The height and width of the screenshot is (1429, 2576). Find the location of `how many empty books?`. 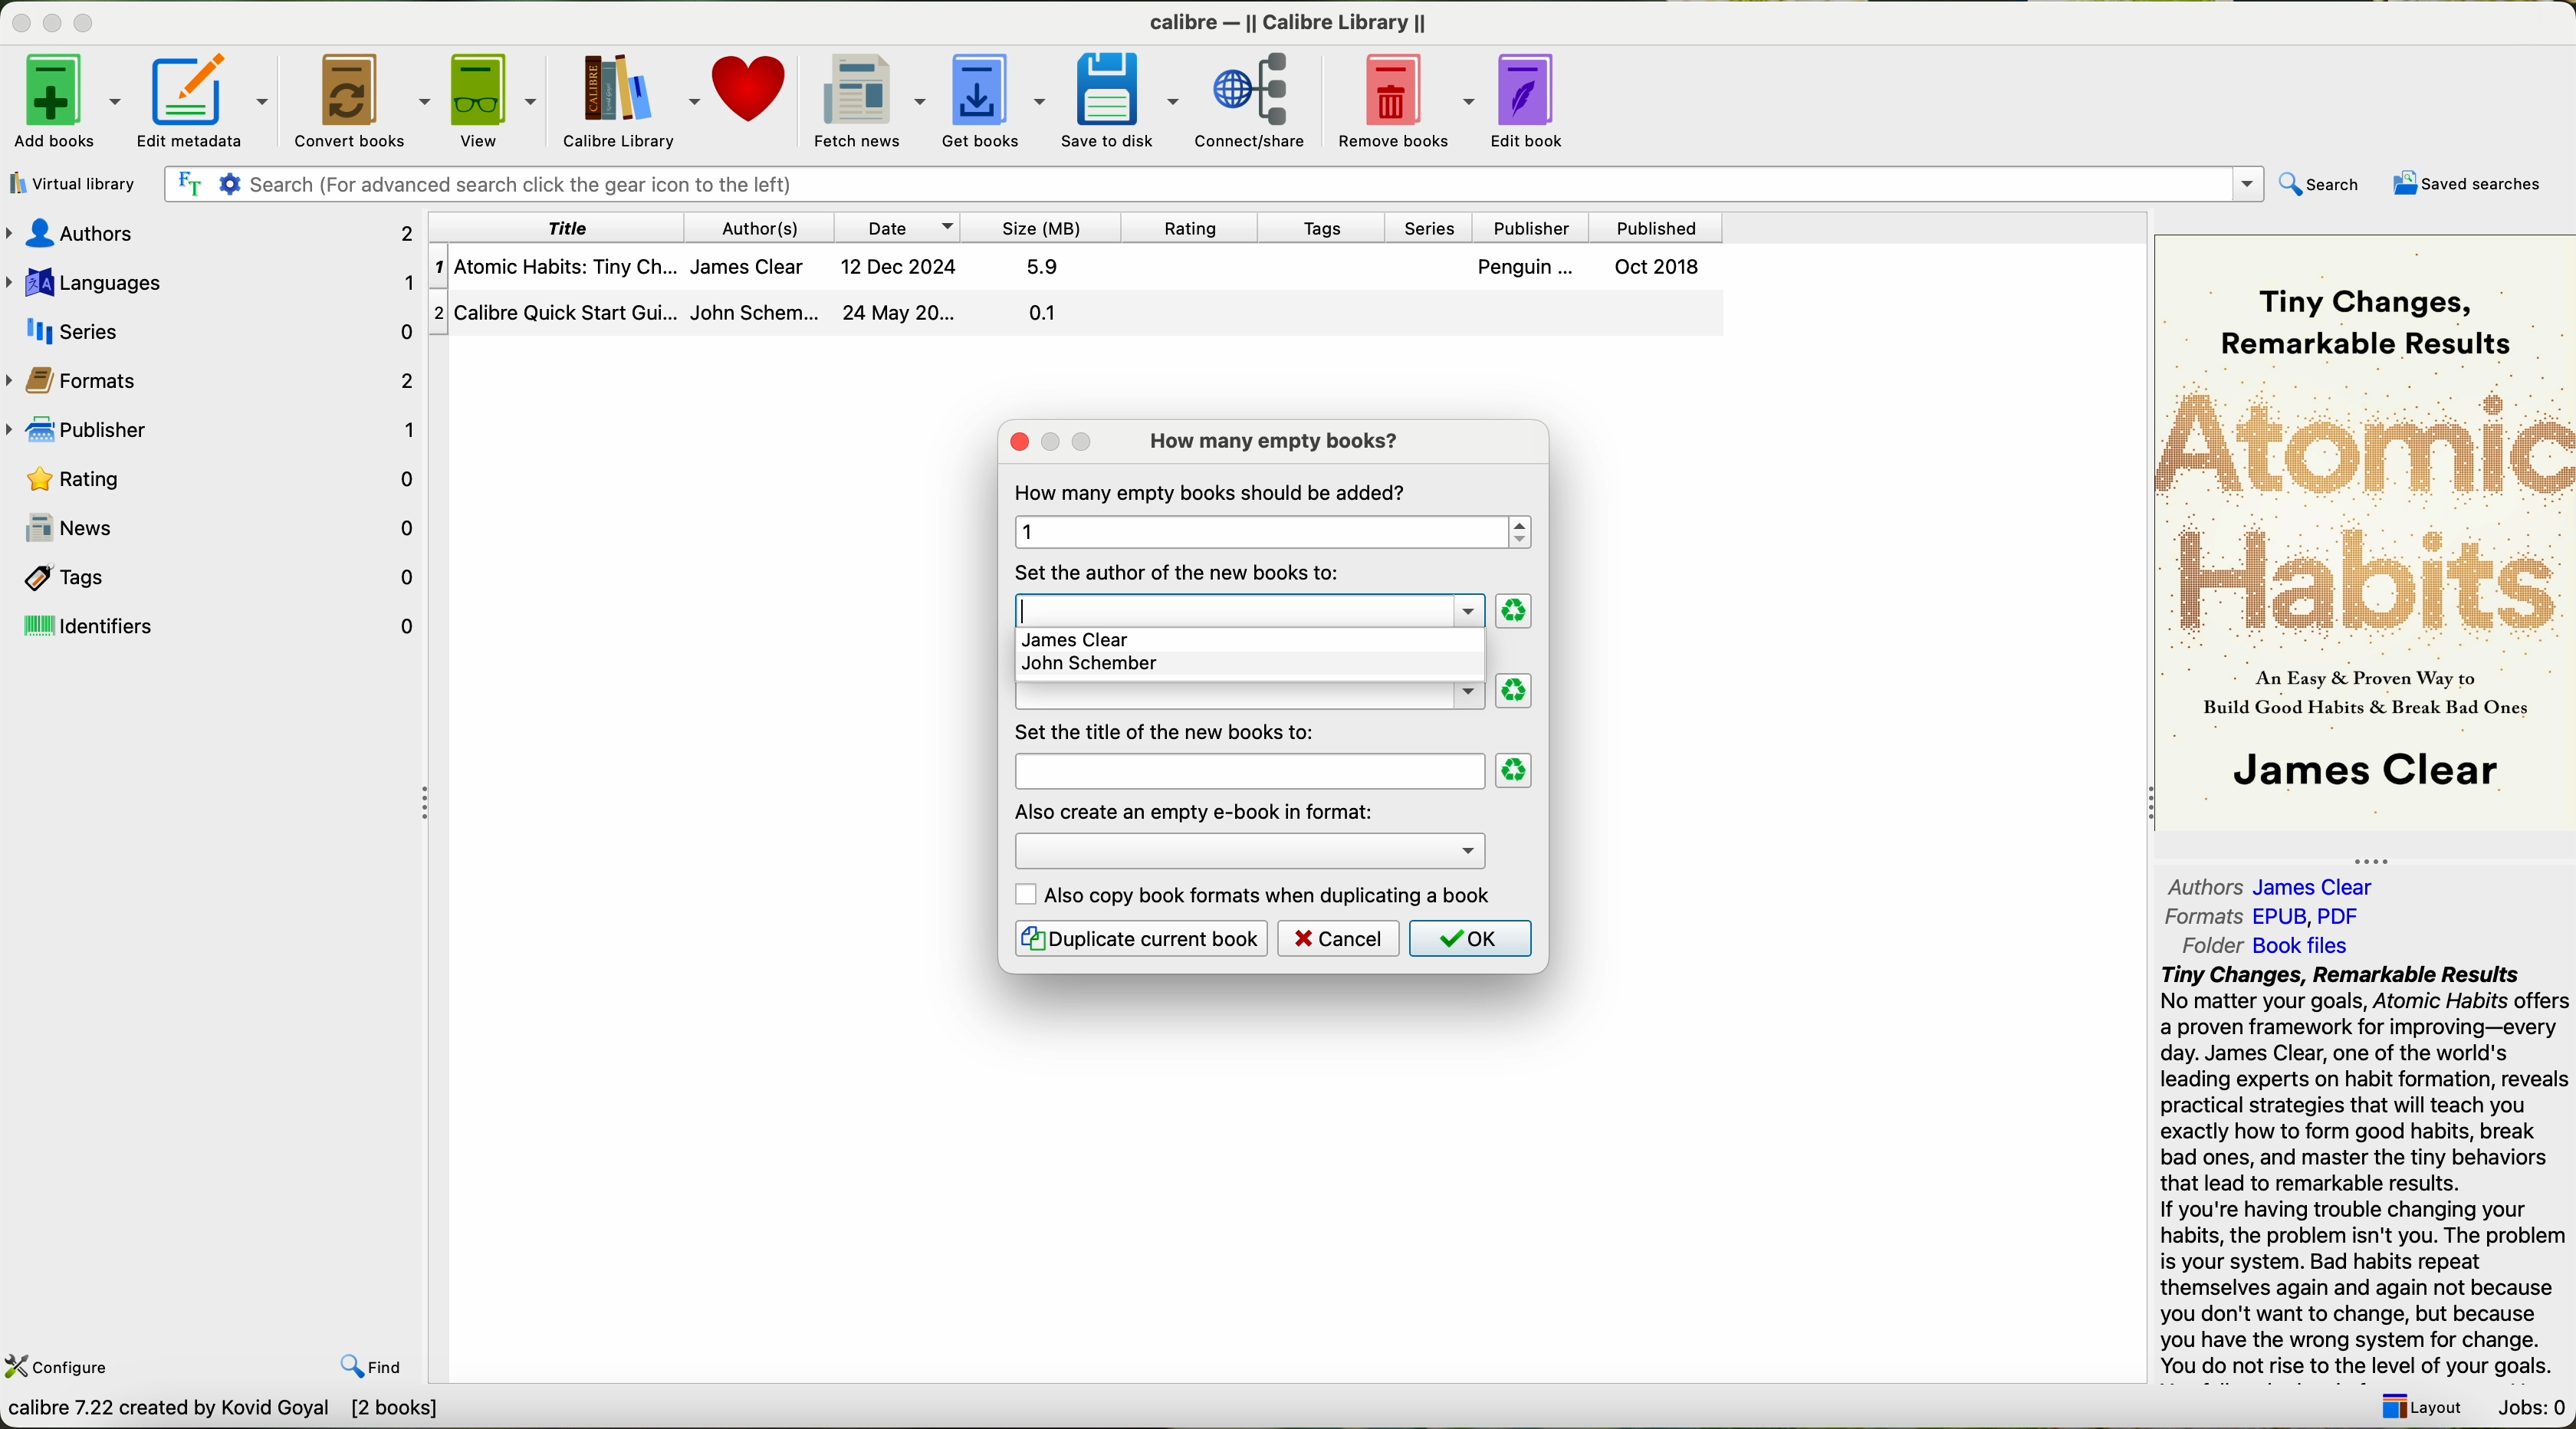

how many empty books? is located at coordinates (1280, 441).